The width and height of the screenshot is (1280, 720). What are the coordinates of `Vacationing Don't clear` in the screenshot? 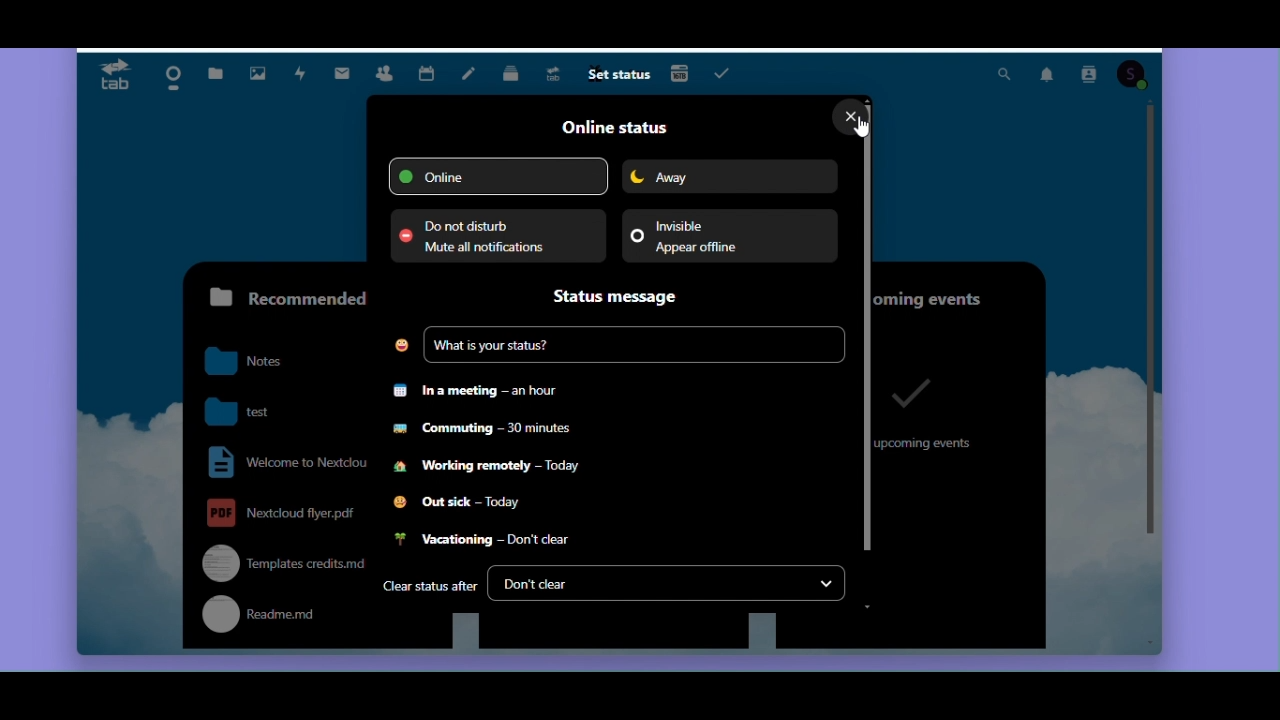 It's located at (480, 541).